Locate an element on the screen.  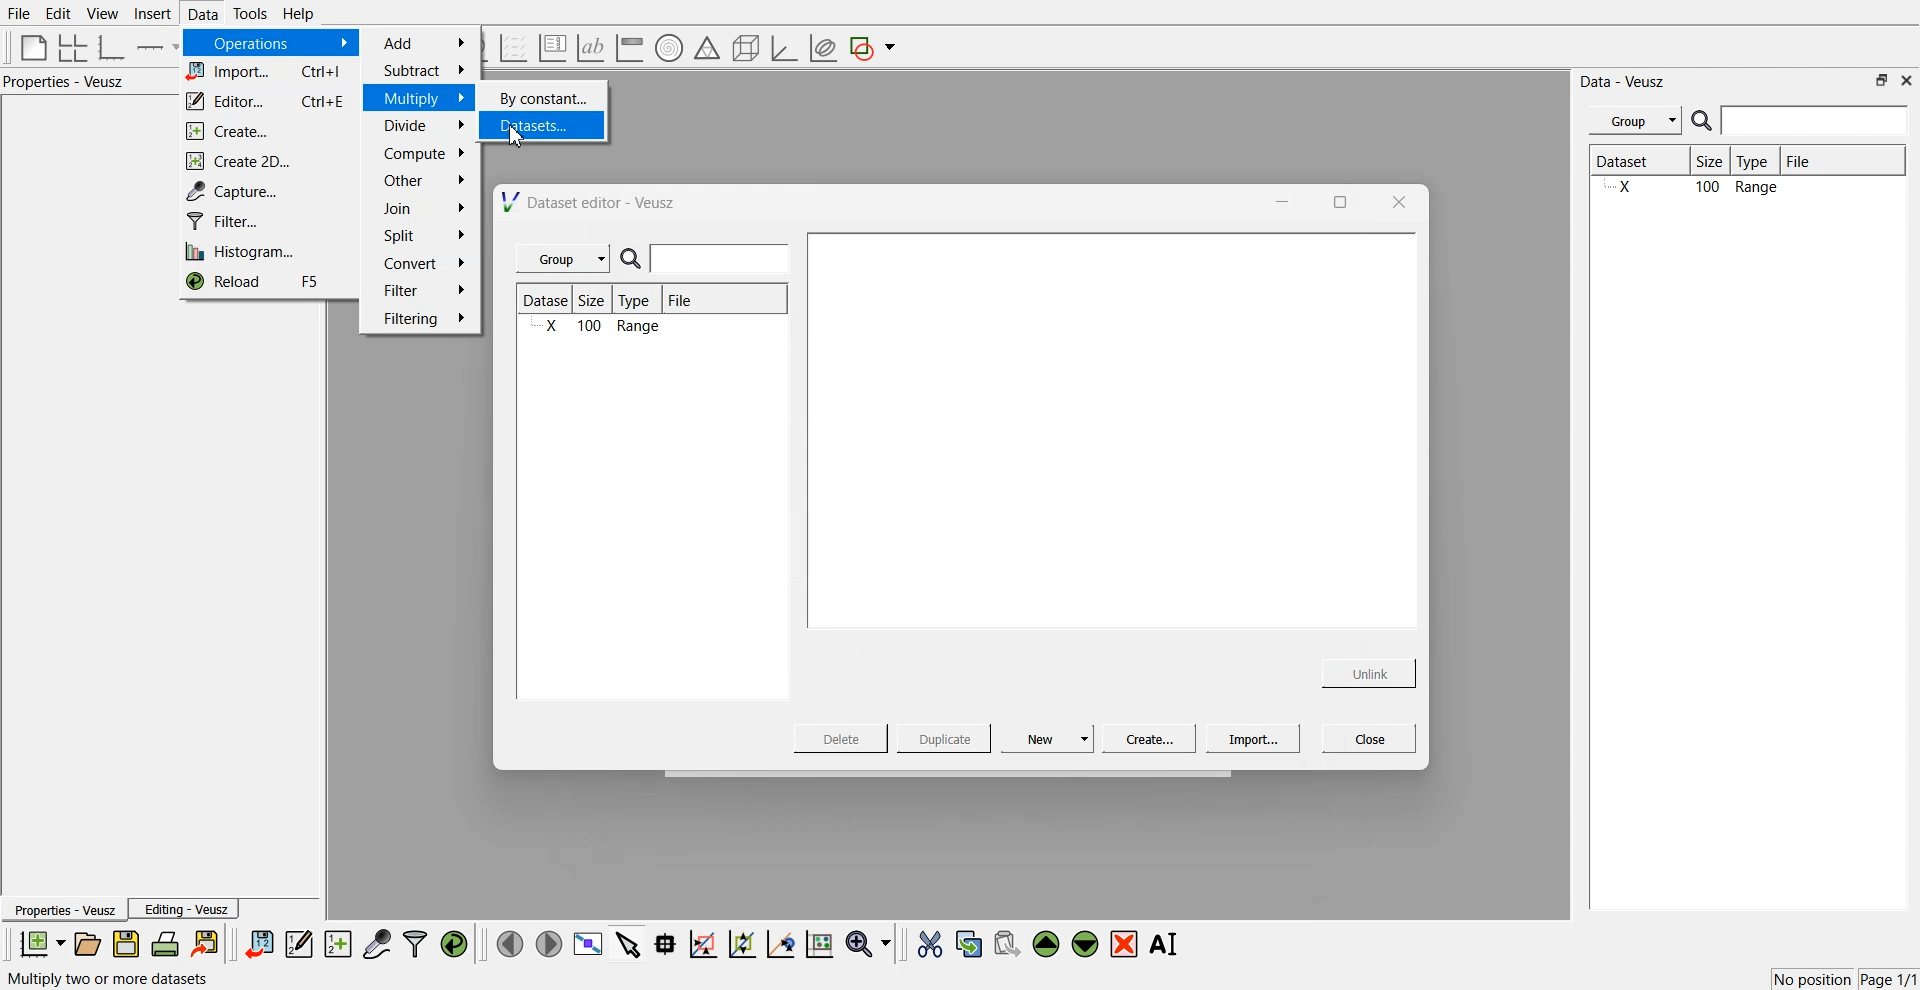
maximise is located at coordinates (1334, 200).